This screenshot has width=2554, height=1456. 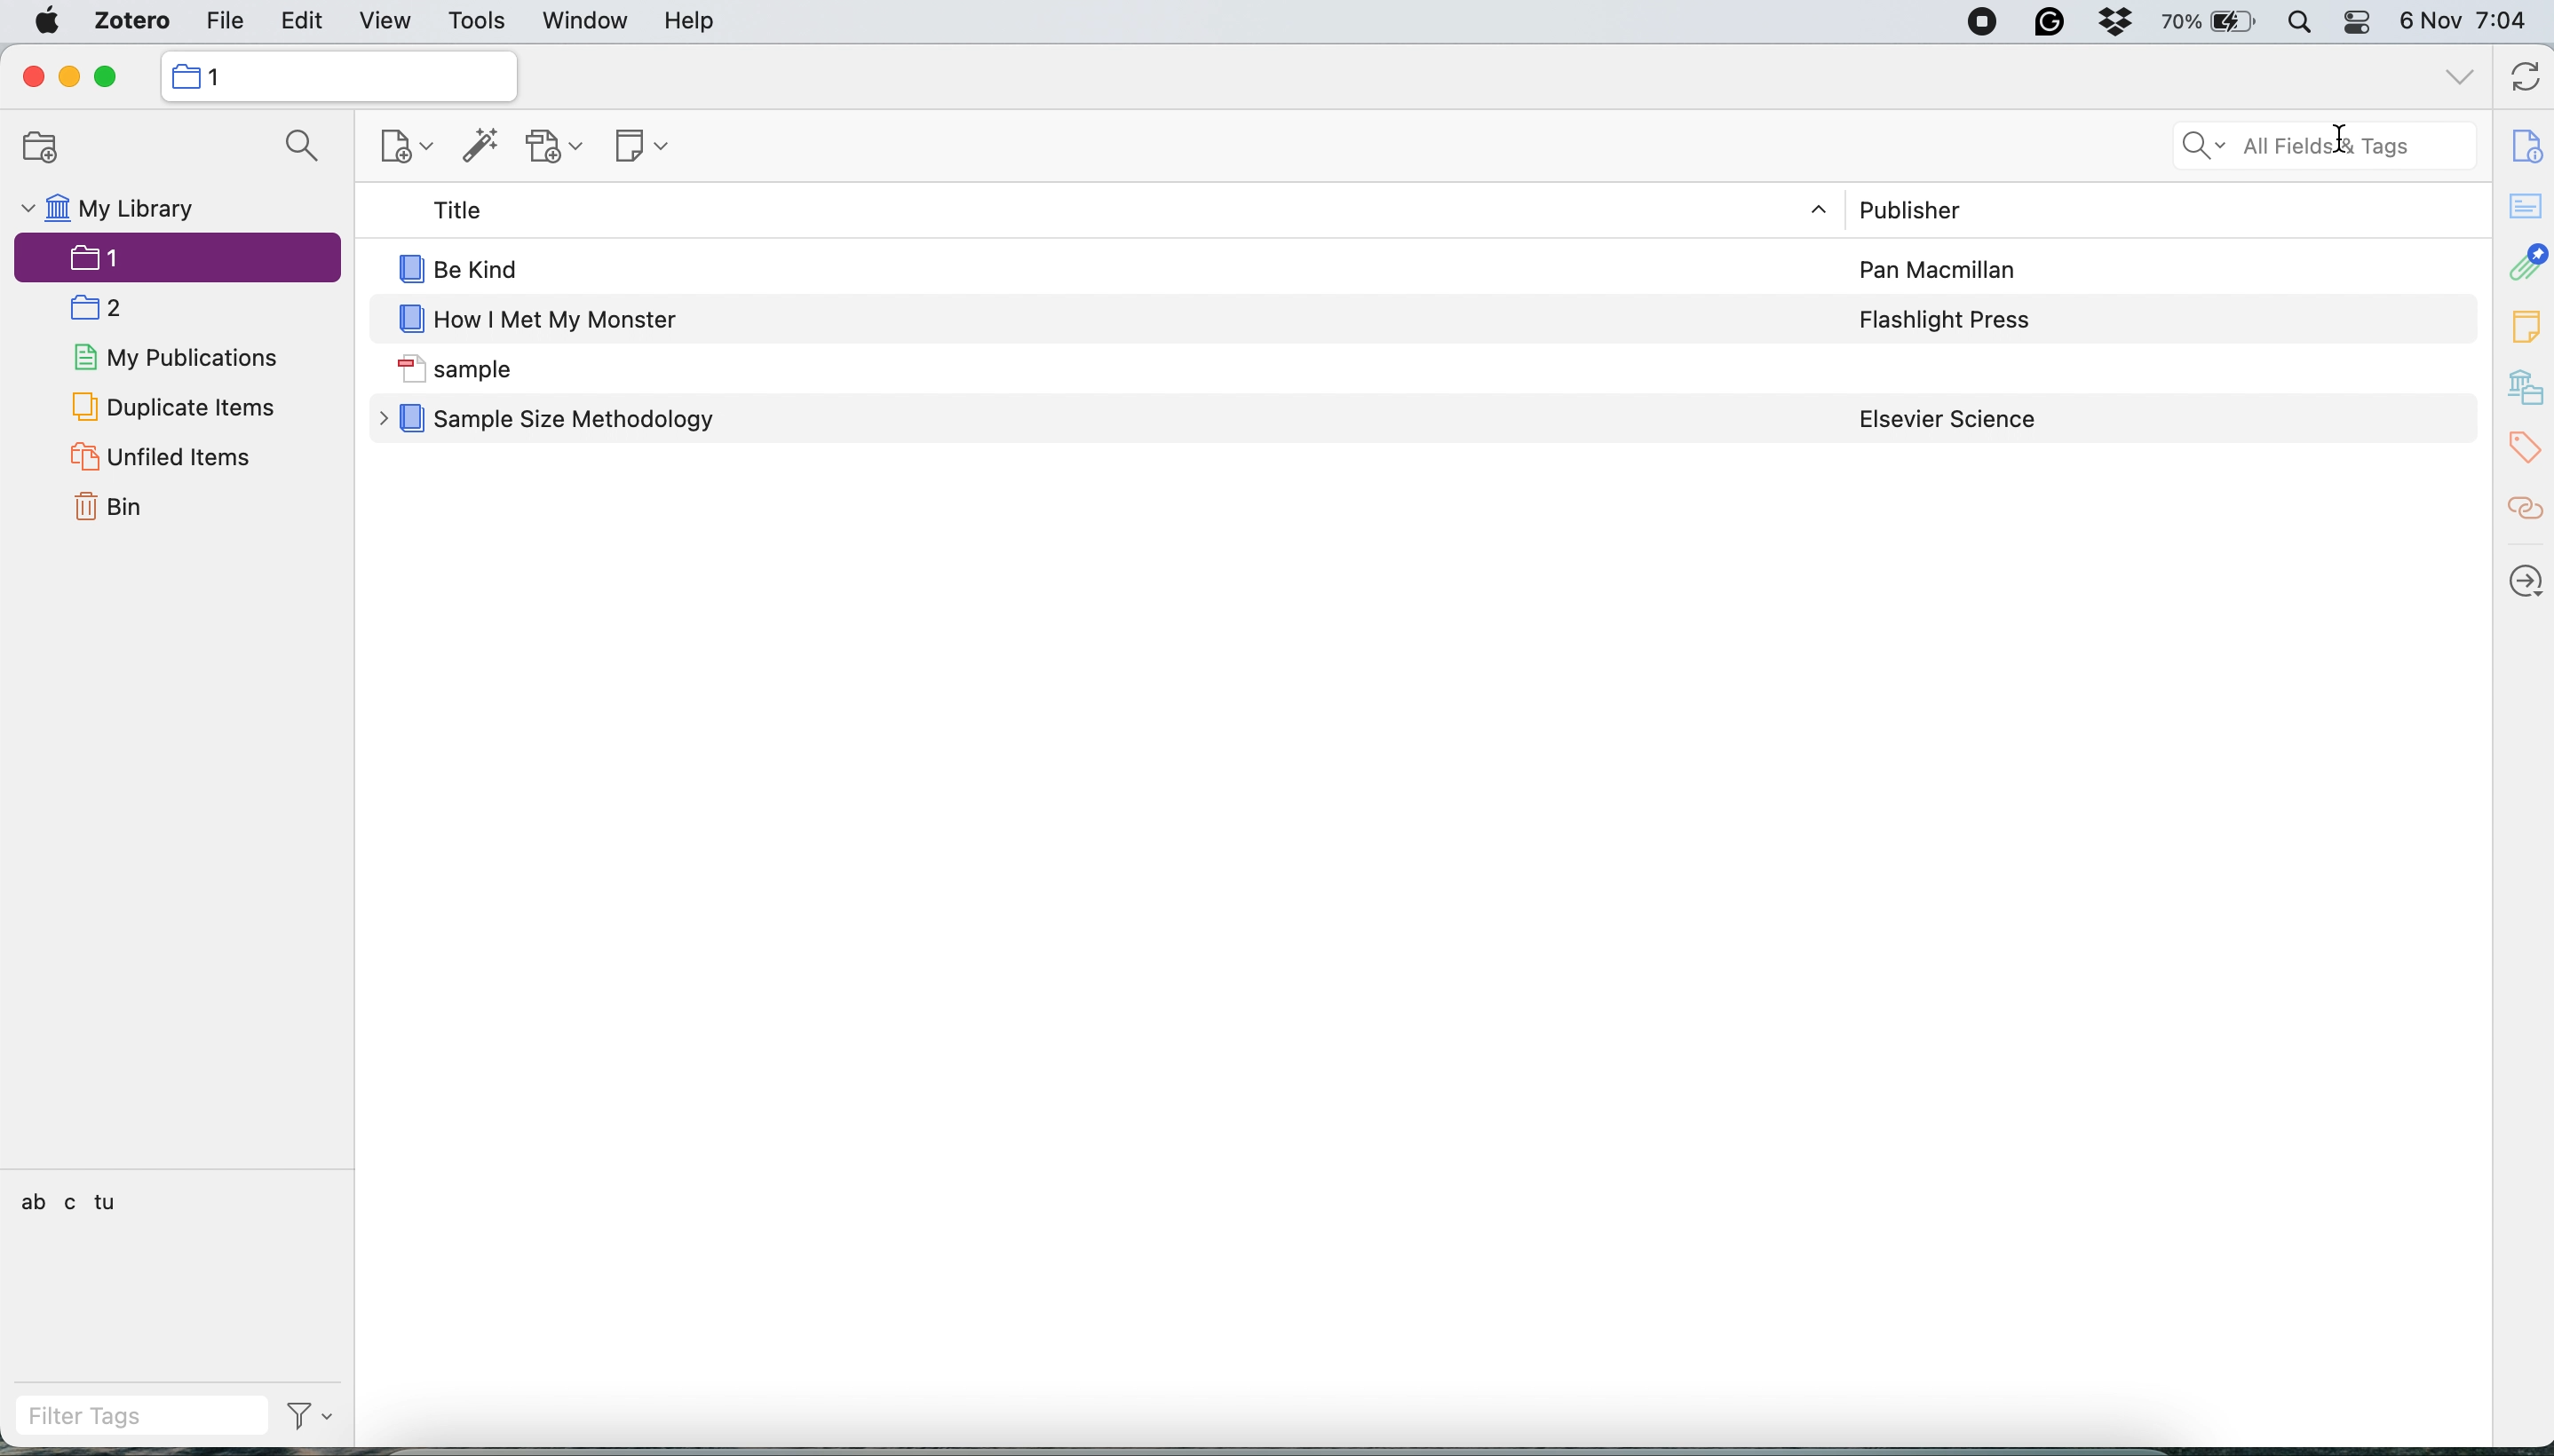 What do you see at coordinates (34, 78) in the screenshot?
I see `close` at bounding box center [34, 78].